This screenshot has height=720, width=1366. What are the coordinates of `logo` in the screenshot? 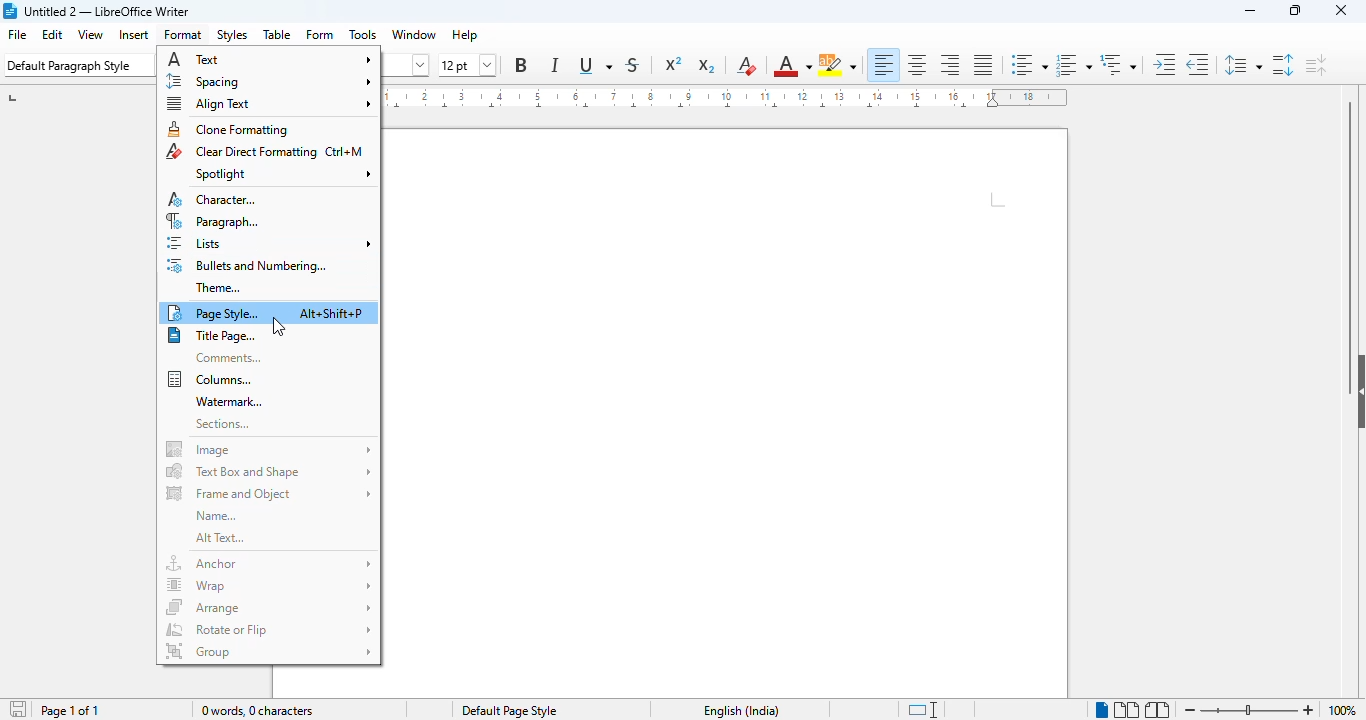 It's located at (10, 11).